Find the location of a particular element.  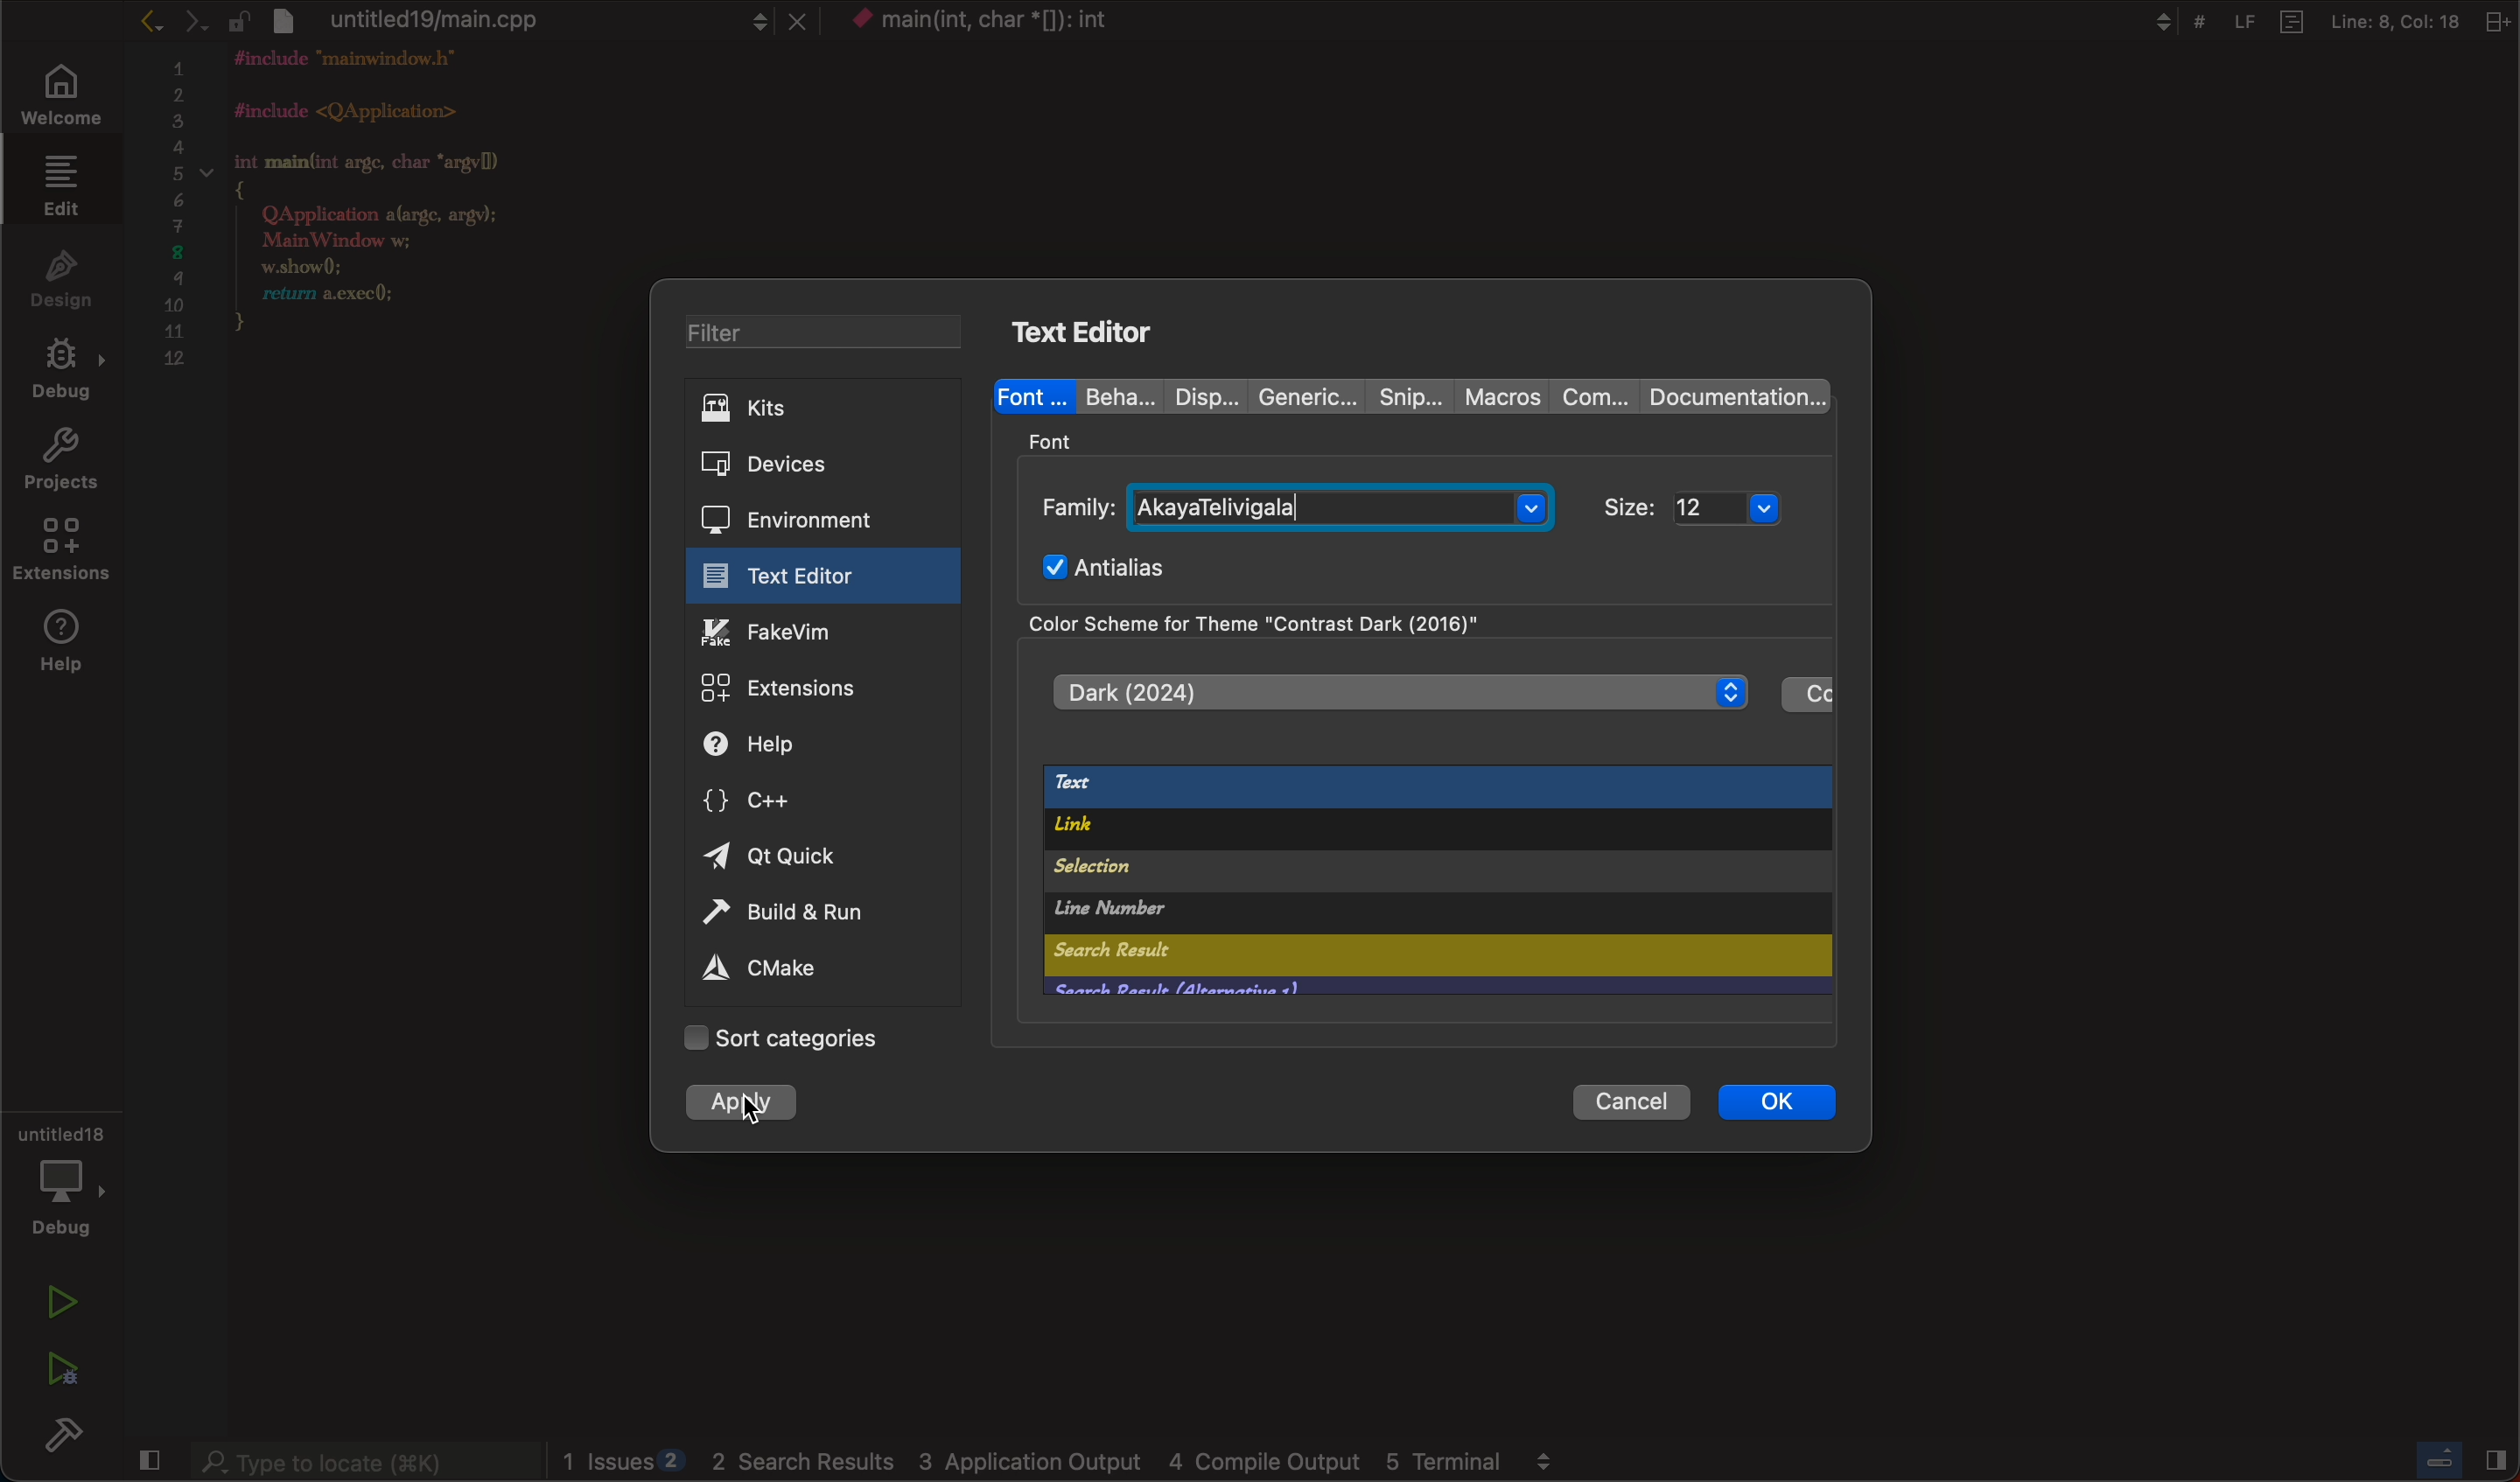

logs is located at coordinates (1067, 1461).